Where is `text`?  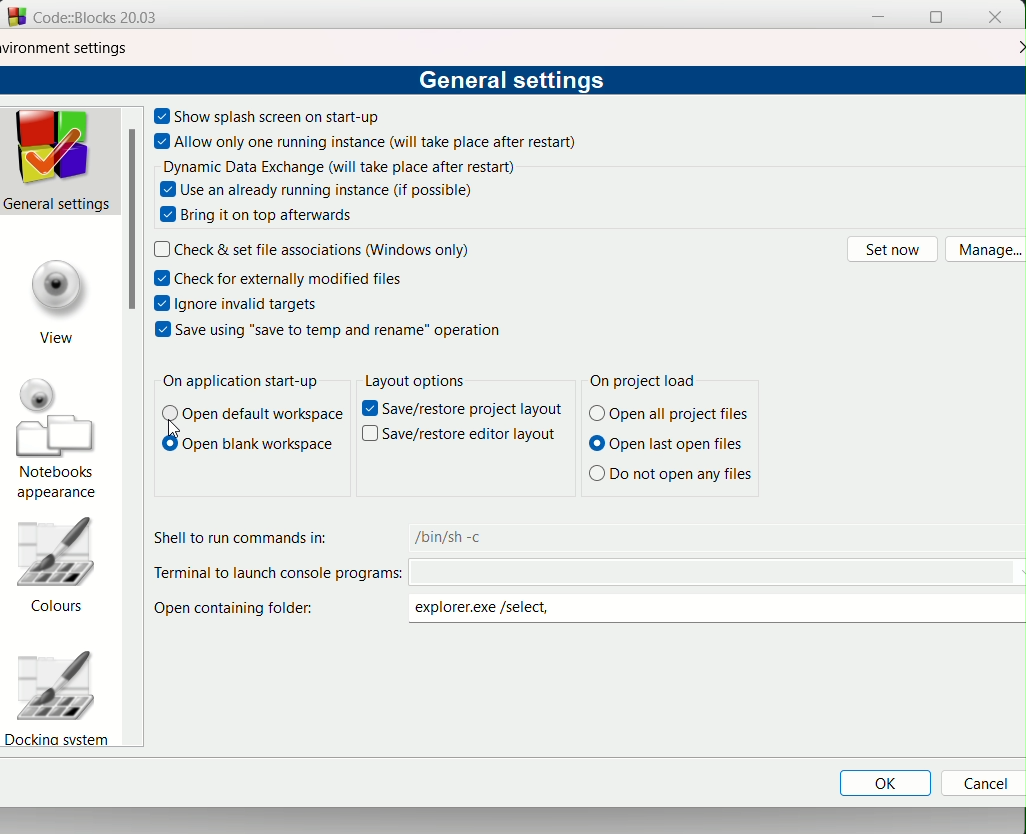
text is located at coordinates (513, 82).